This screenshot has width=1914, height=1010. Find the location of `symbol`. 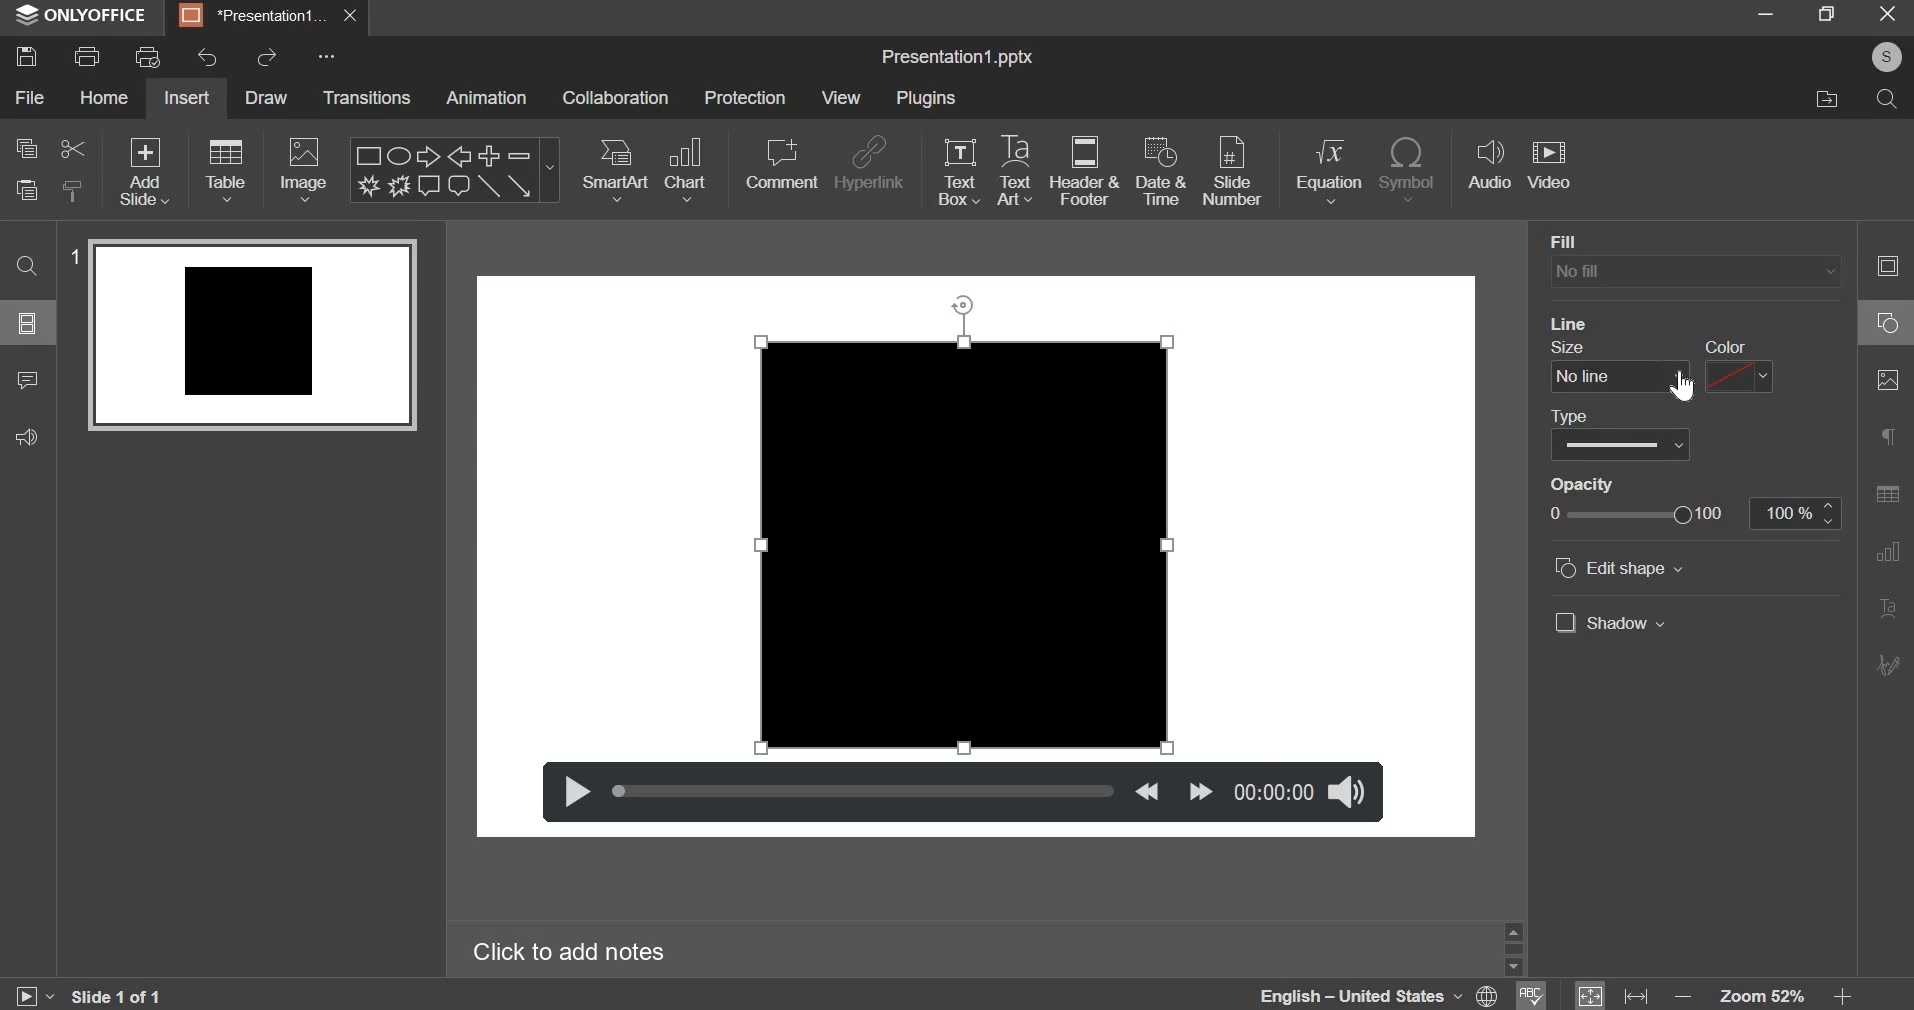

symbol is located at coordinates (1408, 168).